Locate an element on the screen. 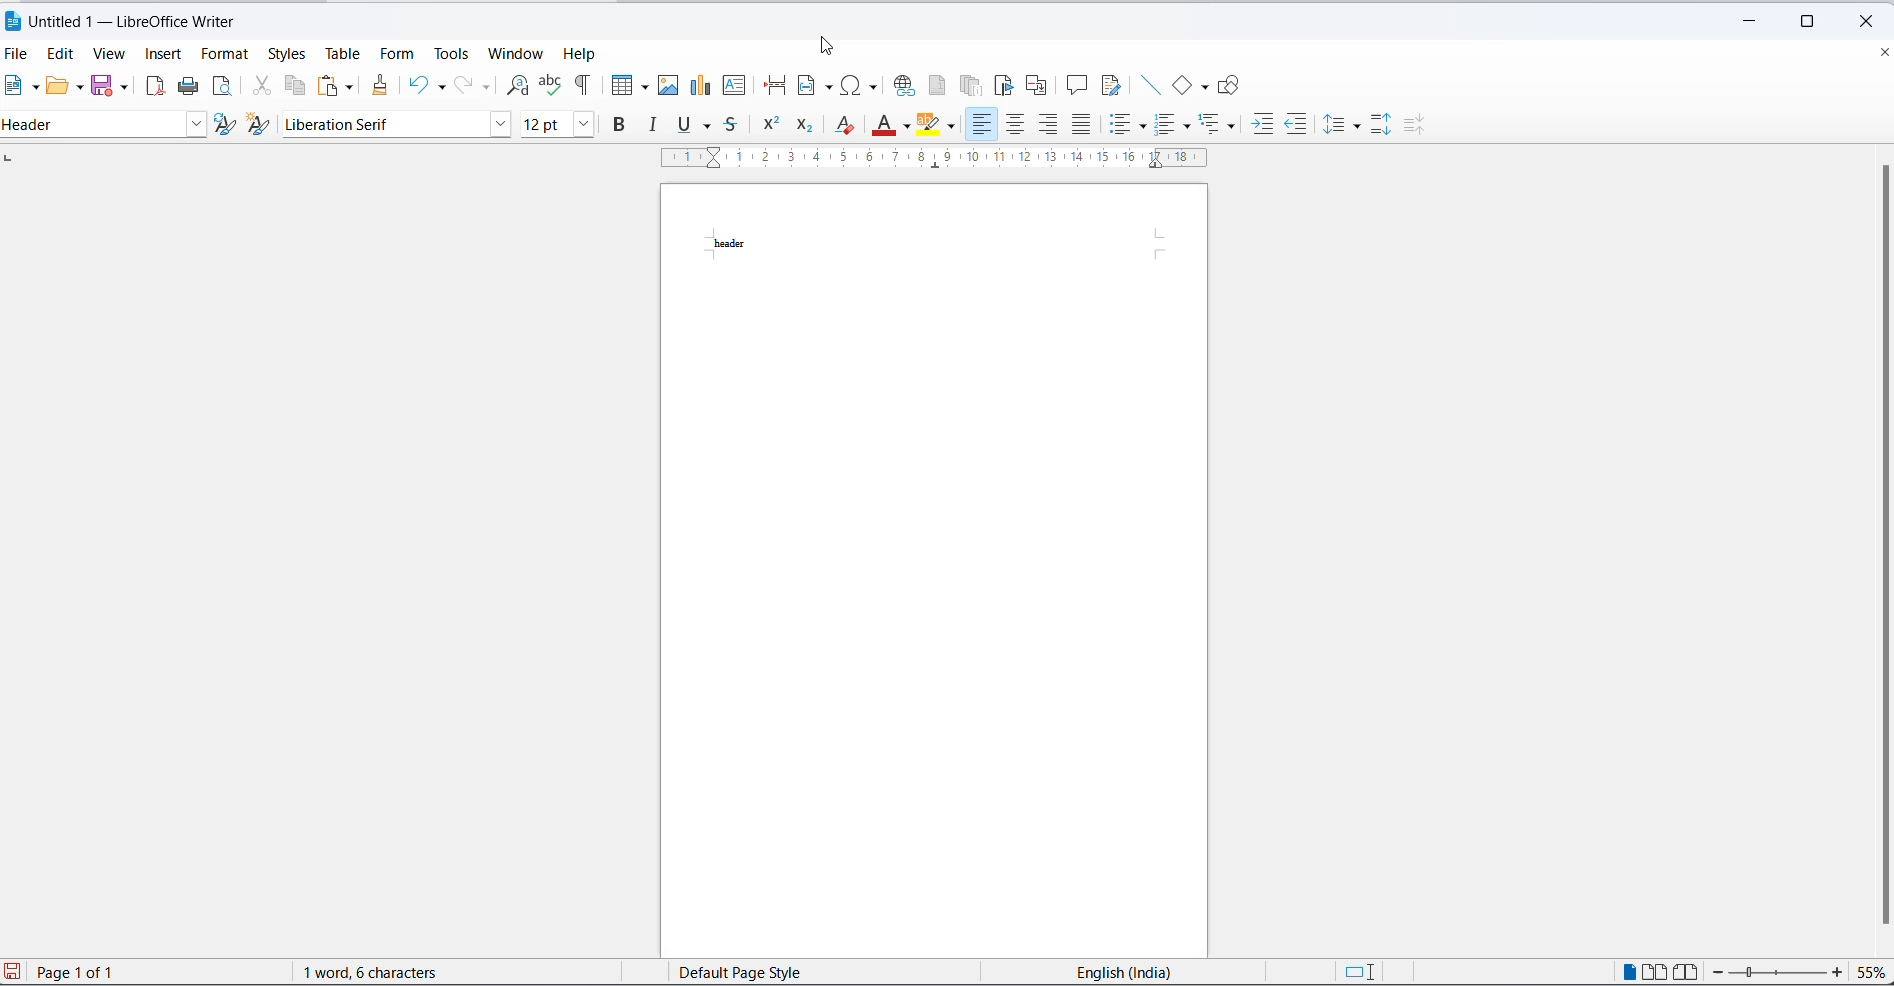  scroll bar is located at coordinates (1877, 546).